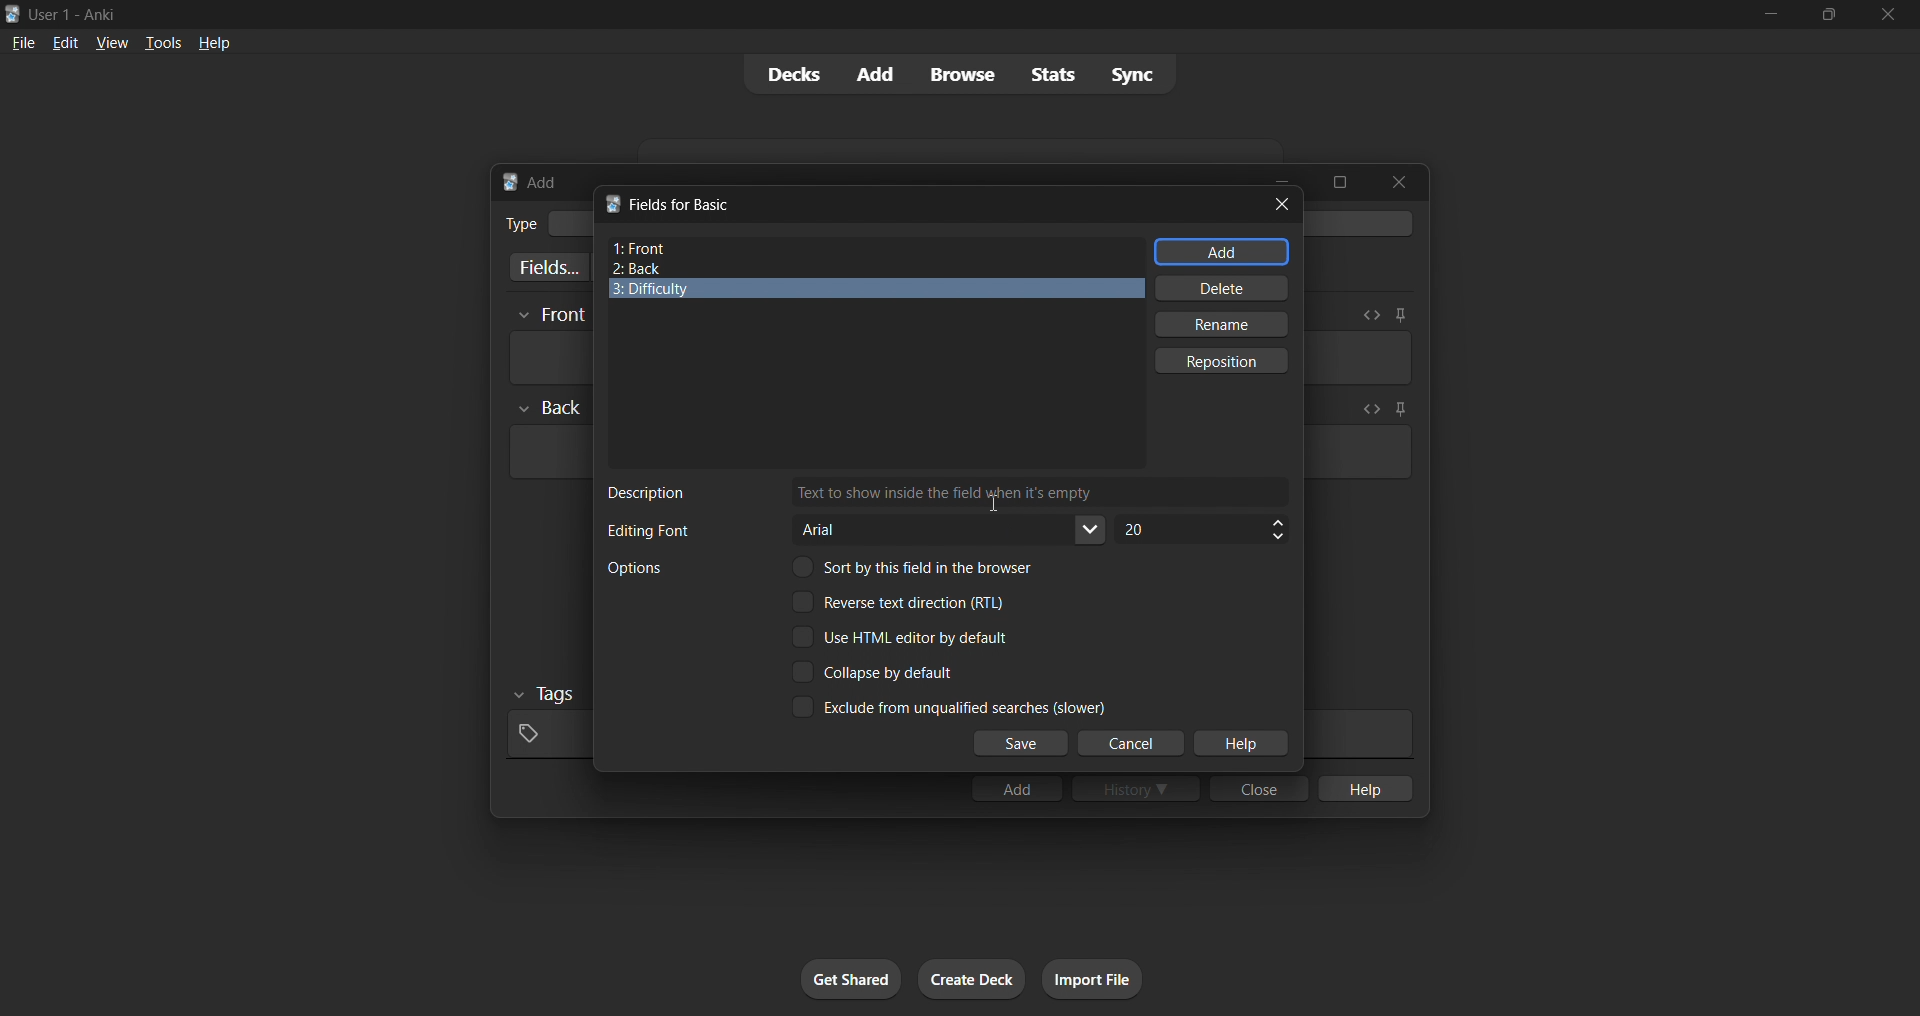 The width and height of the screenshot is (1920, 1016). What do you see at coordinates (1358, 734) in the screenshot?
I see `Card tags input` at bounding box center [1358, 734].